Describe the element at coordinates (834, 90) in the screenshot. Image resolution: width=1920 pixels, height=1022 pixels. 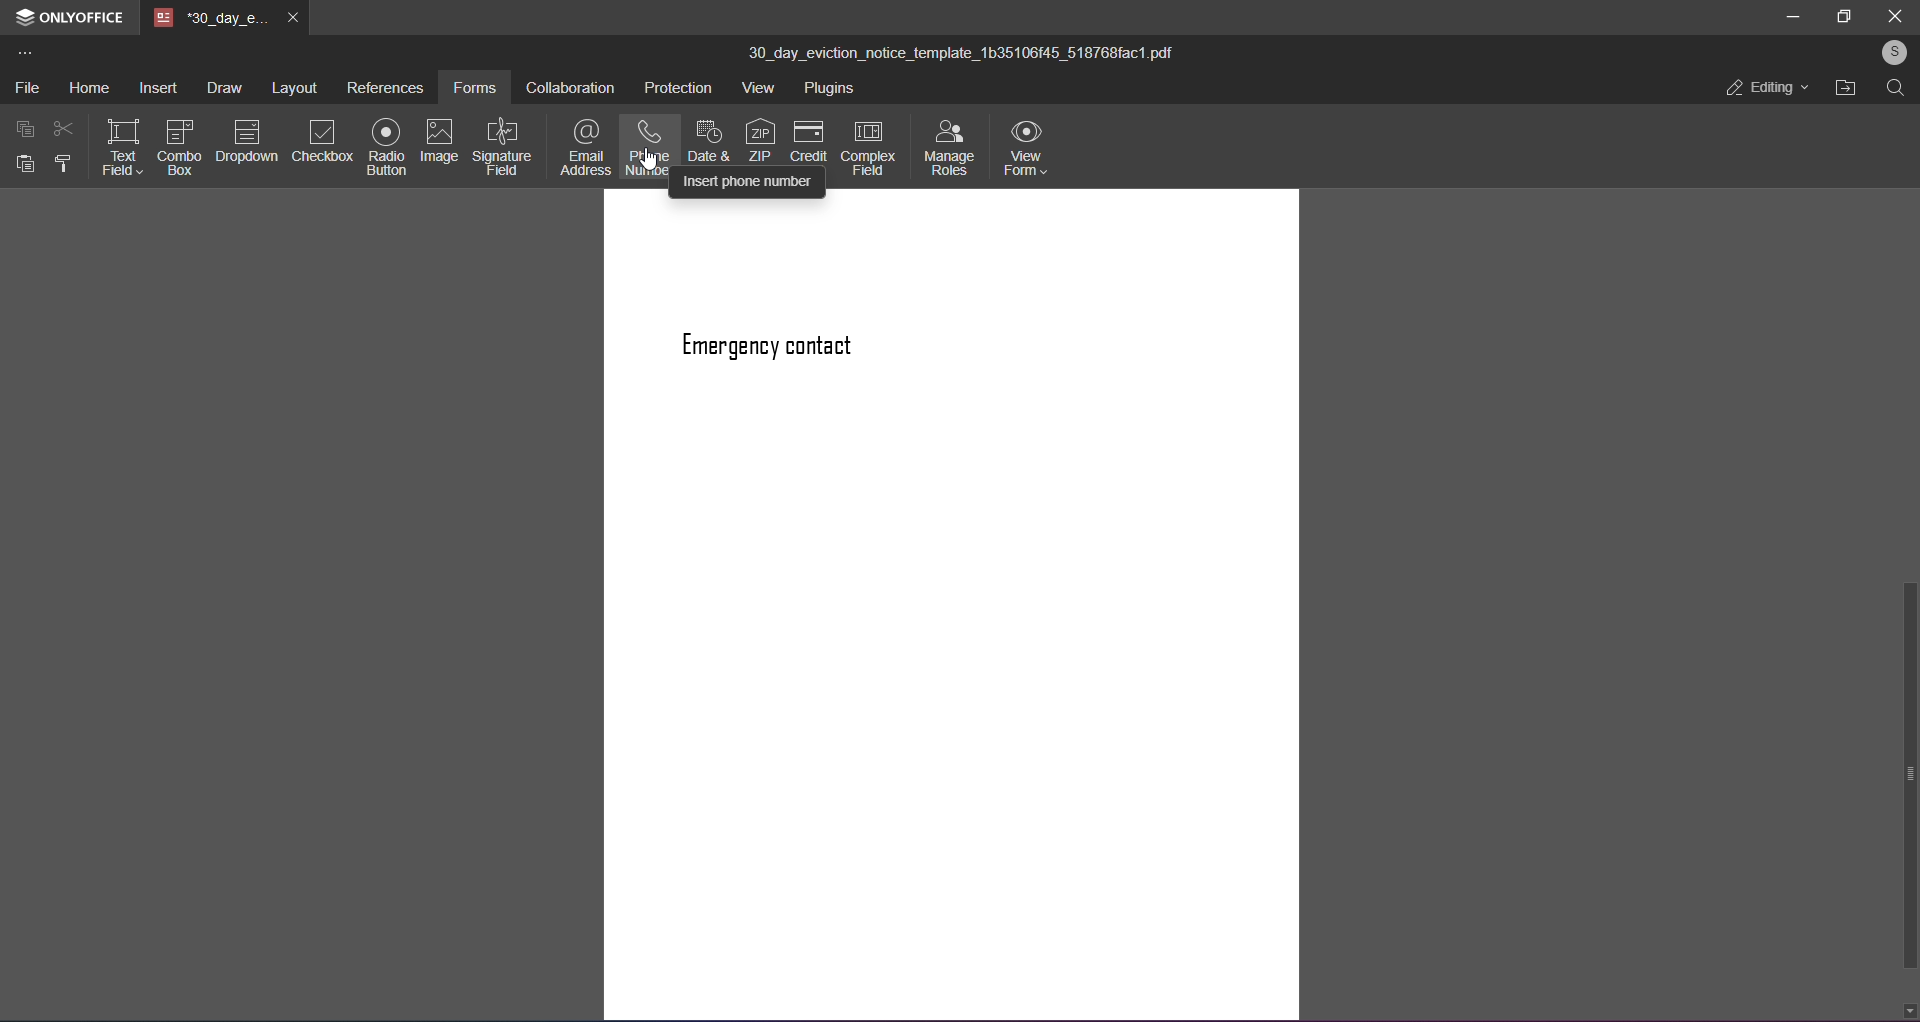
I see `plugins` at that location.